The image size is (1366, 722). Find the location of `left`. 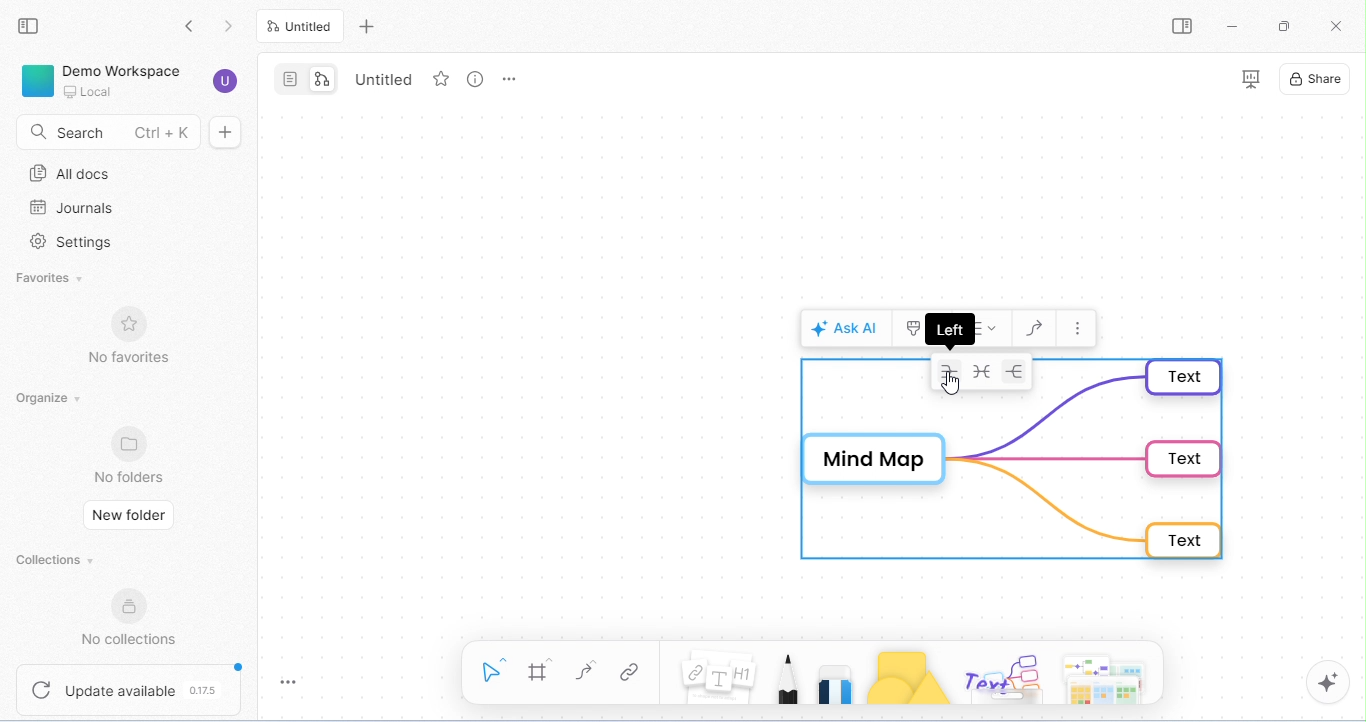

left is located at coordinates (951, 372).